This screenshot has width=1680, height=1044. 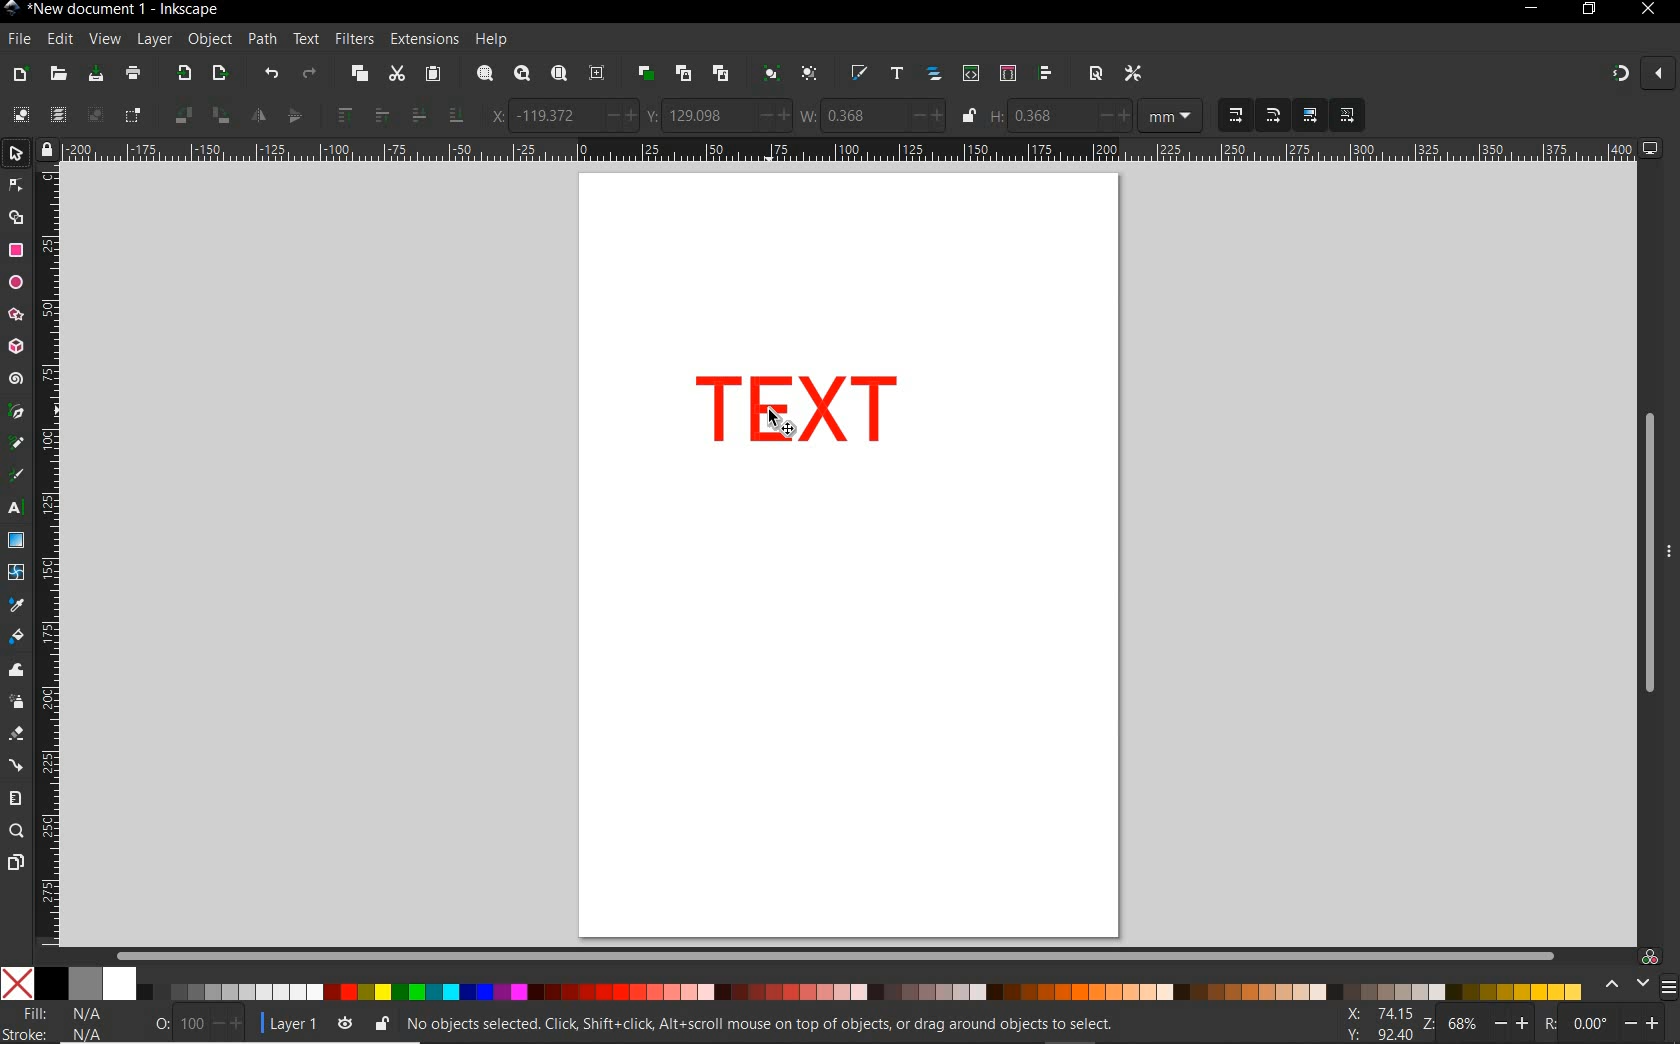 What do you see at coordinates (19, 477) in the screenshot?
I see `CALLIGRAPHY TOOL` at bounding box center [19, 477].